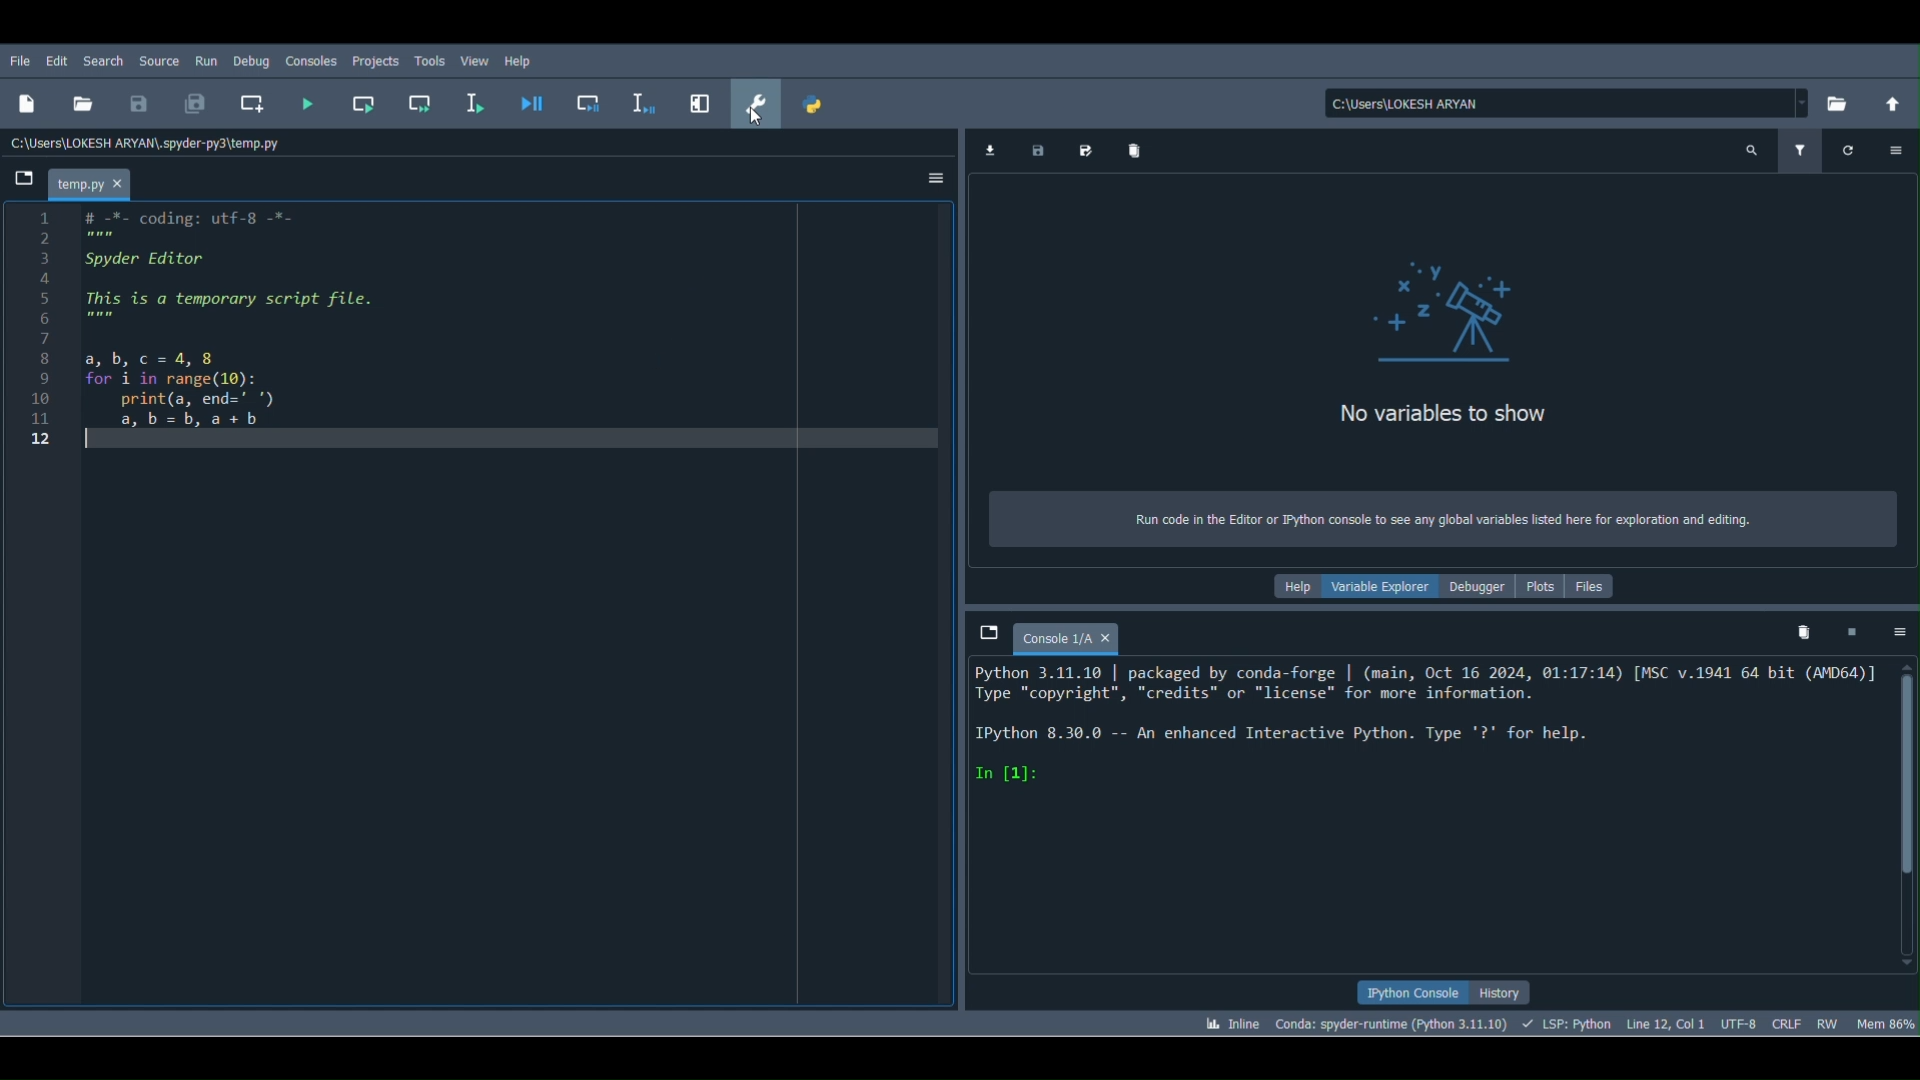  What do you see at coordinates (822, 109) in the screenshot?
I see `PYTHONPATH manager` at bounding box center [822, 109].